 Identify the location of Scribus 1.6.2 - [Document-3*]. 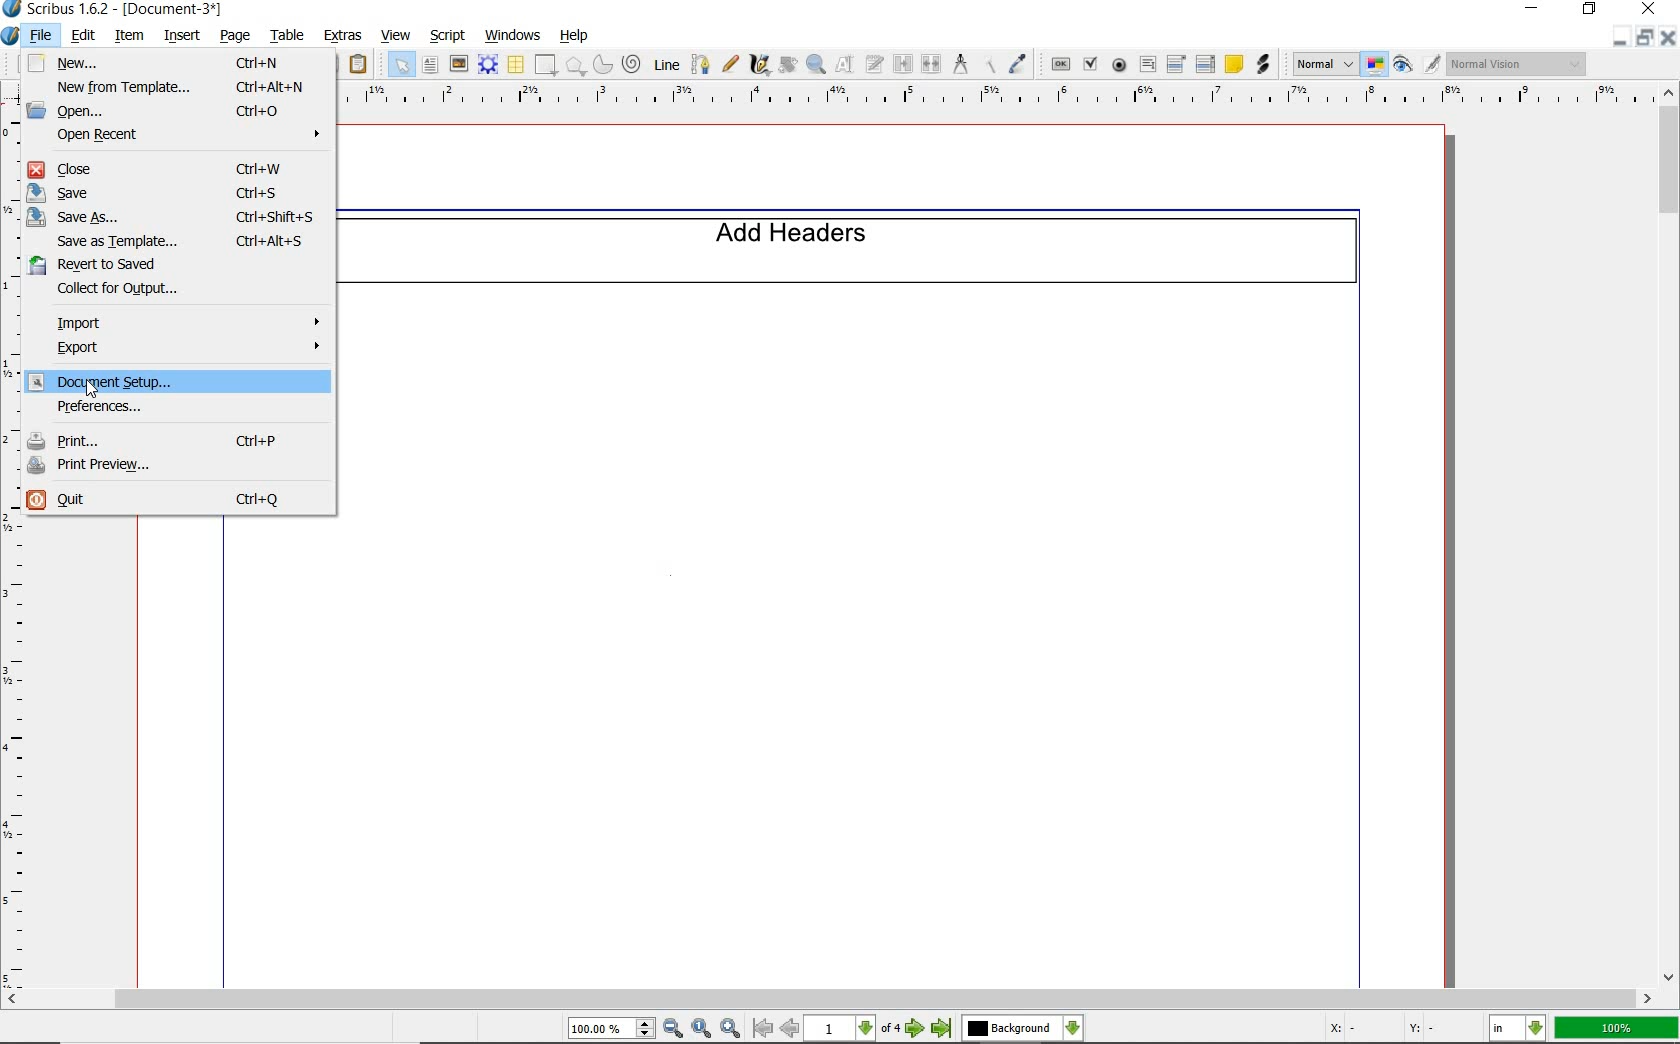
(113, 10).